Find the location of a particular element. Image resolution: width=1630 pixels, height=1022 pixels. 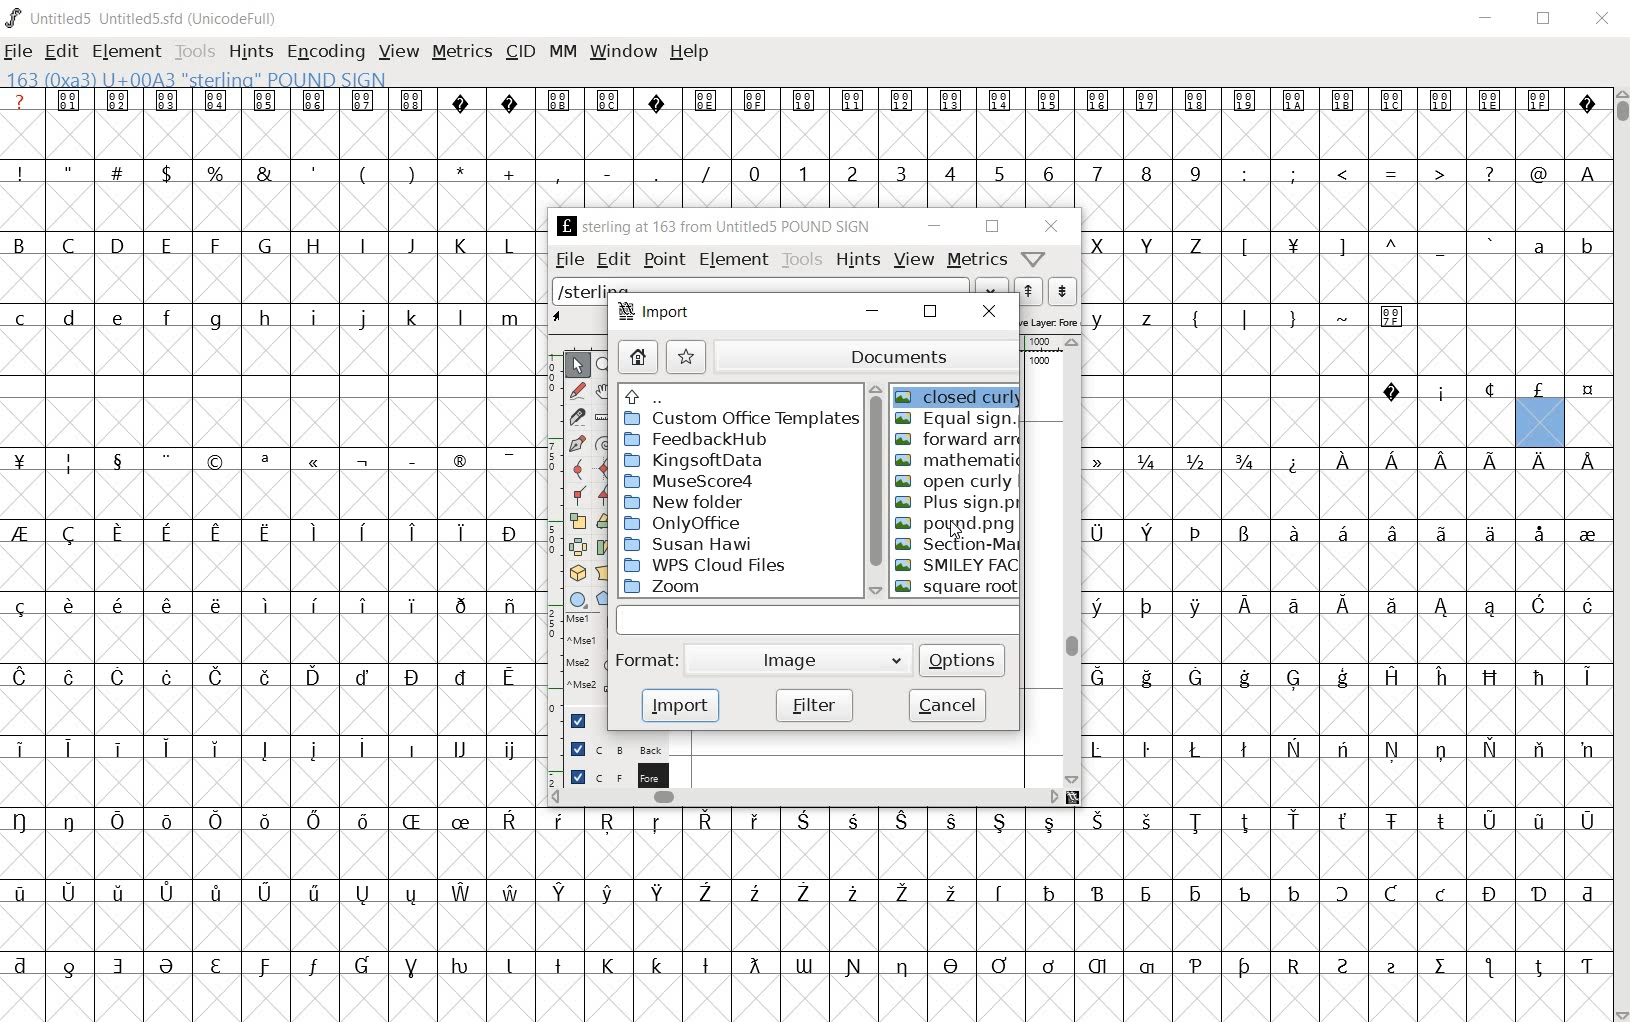

a is located at coordinates (1540, 245).